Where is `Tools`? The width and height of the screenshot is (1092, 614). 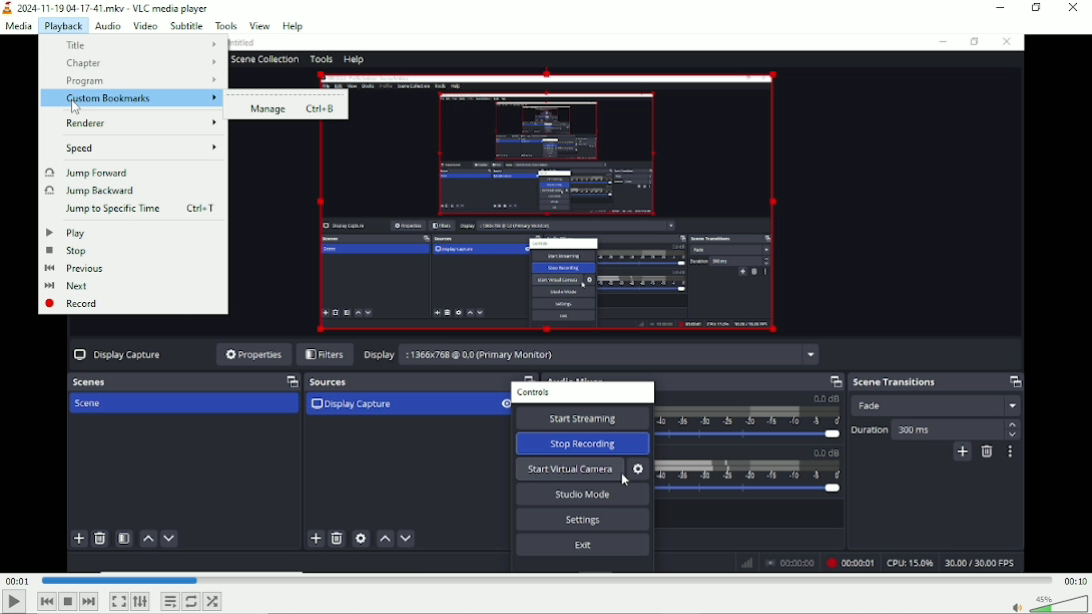 Tools is located at coordinates (227, 26).